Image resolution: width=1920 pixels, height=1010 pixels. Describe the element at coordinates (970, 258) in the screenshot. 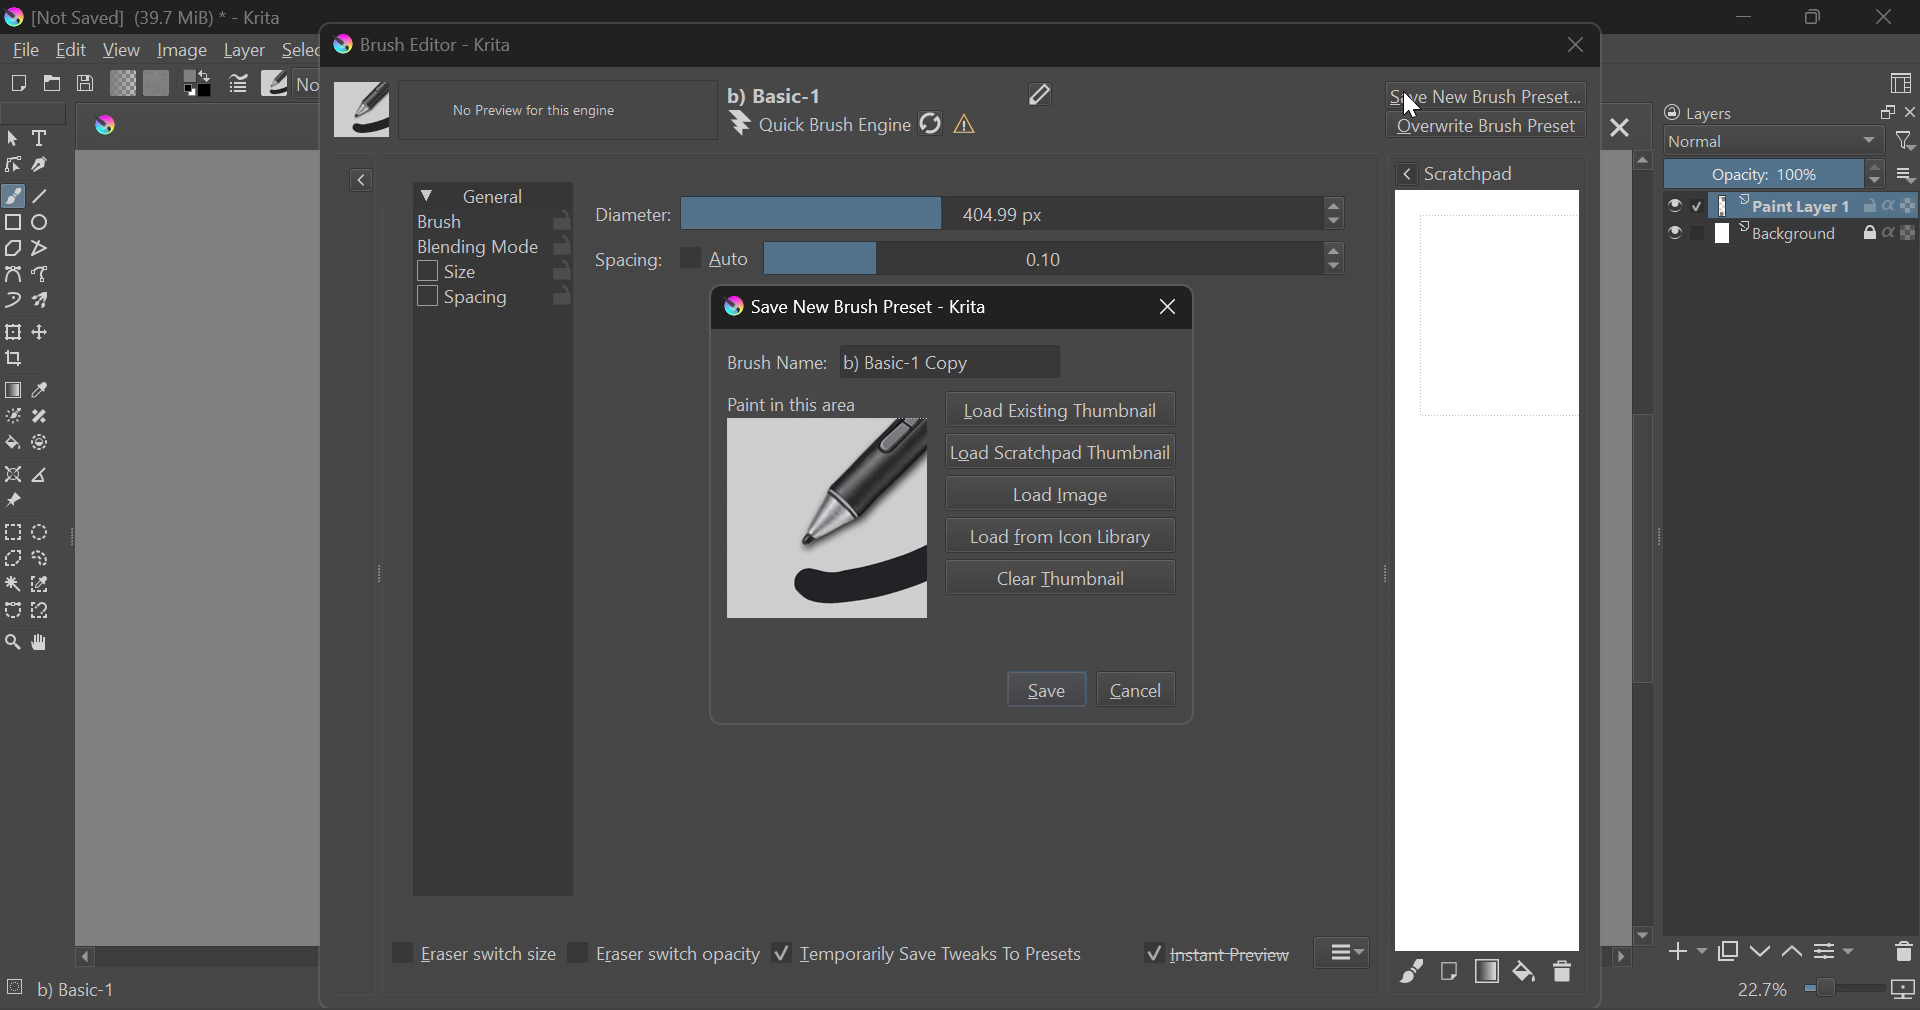

I see `Spacing` at that location.